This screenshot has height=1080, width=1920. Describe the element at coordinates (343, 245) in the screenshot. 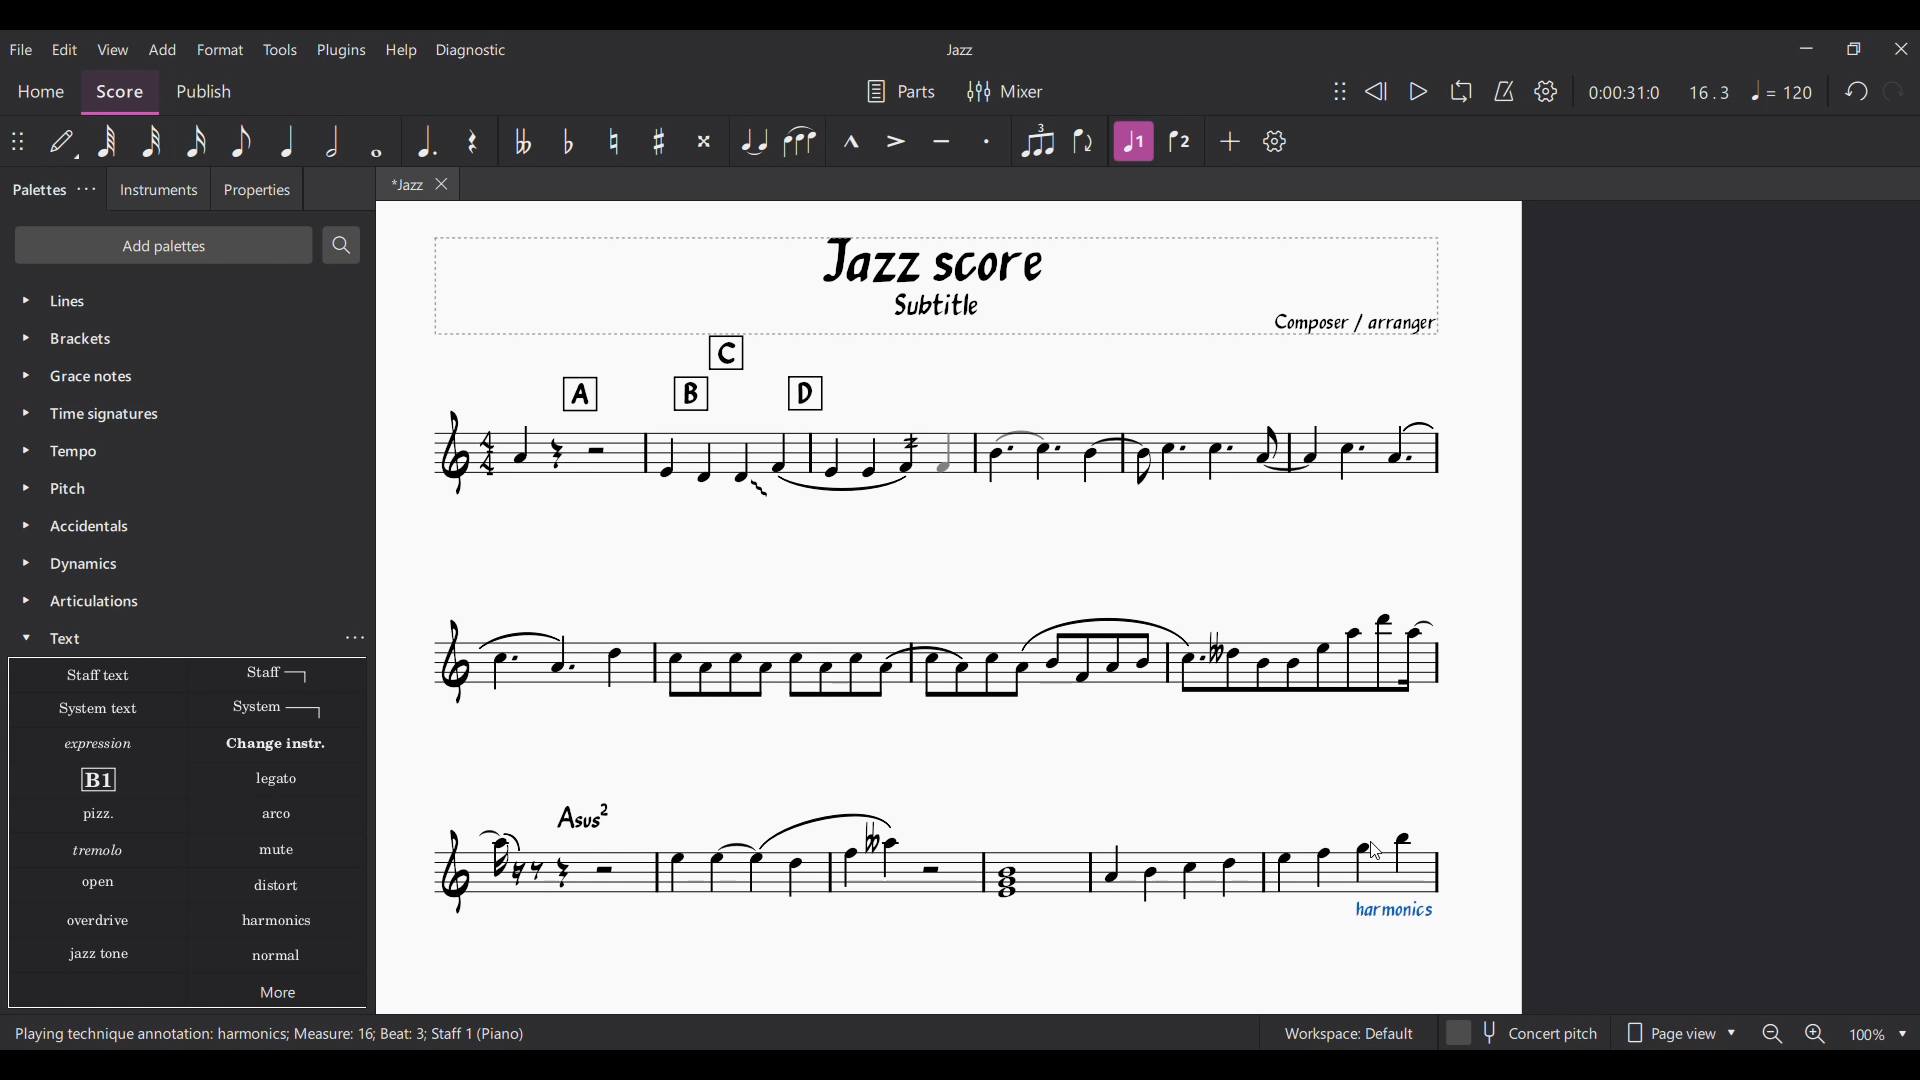

I see `Search` at that location.